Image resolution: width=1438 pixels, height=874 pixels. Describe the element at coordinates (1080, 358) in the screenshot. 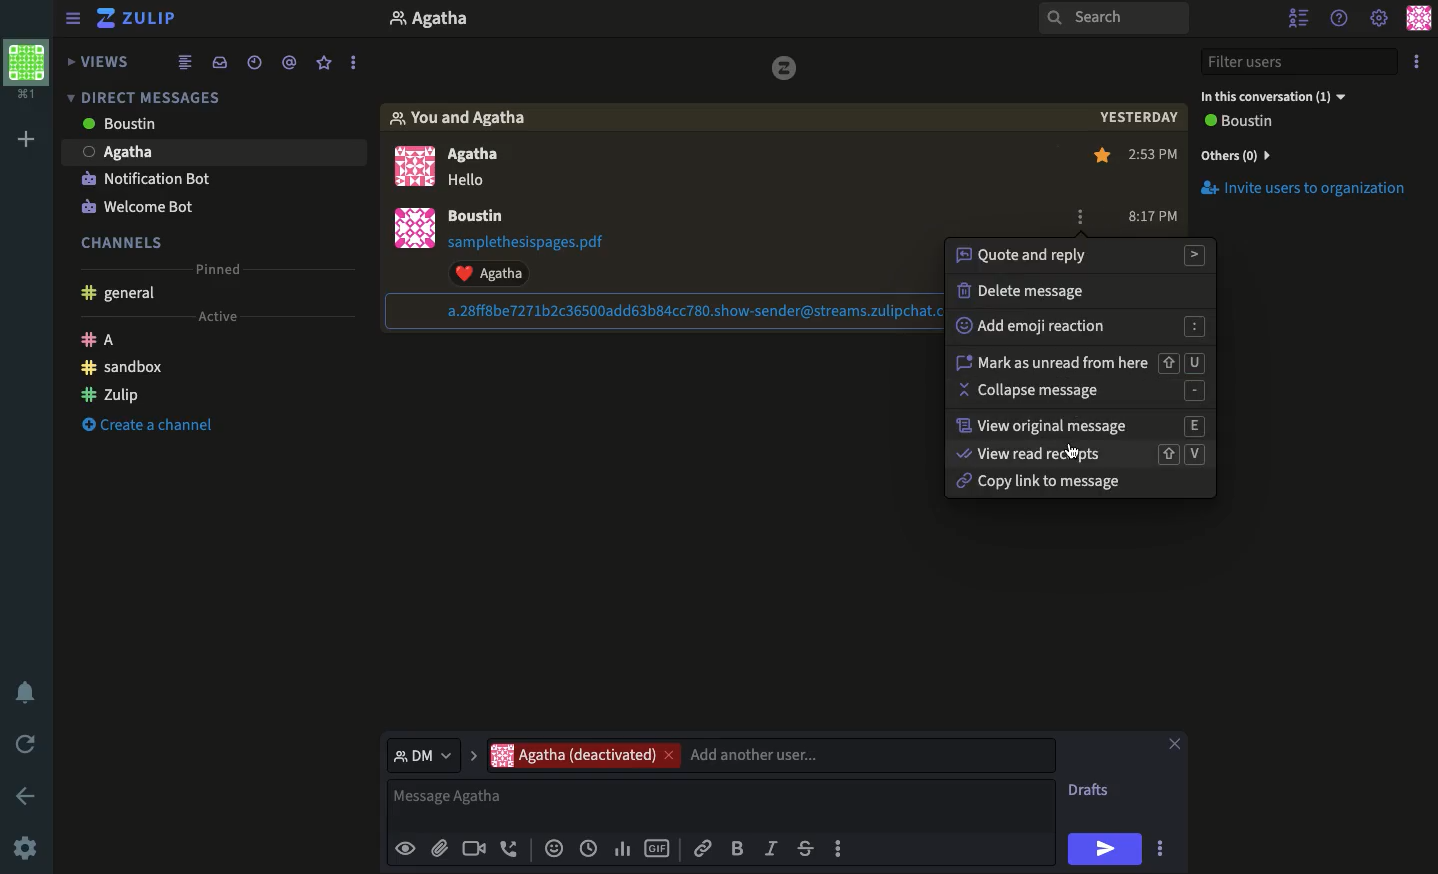

I see `Mark as unread` at that location.